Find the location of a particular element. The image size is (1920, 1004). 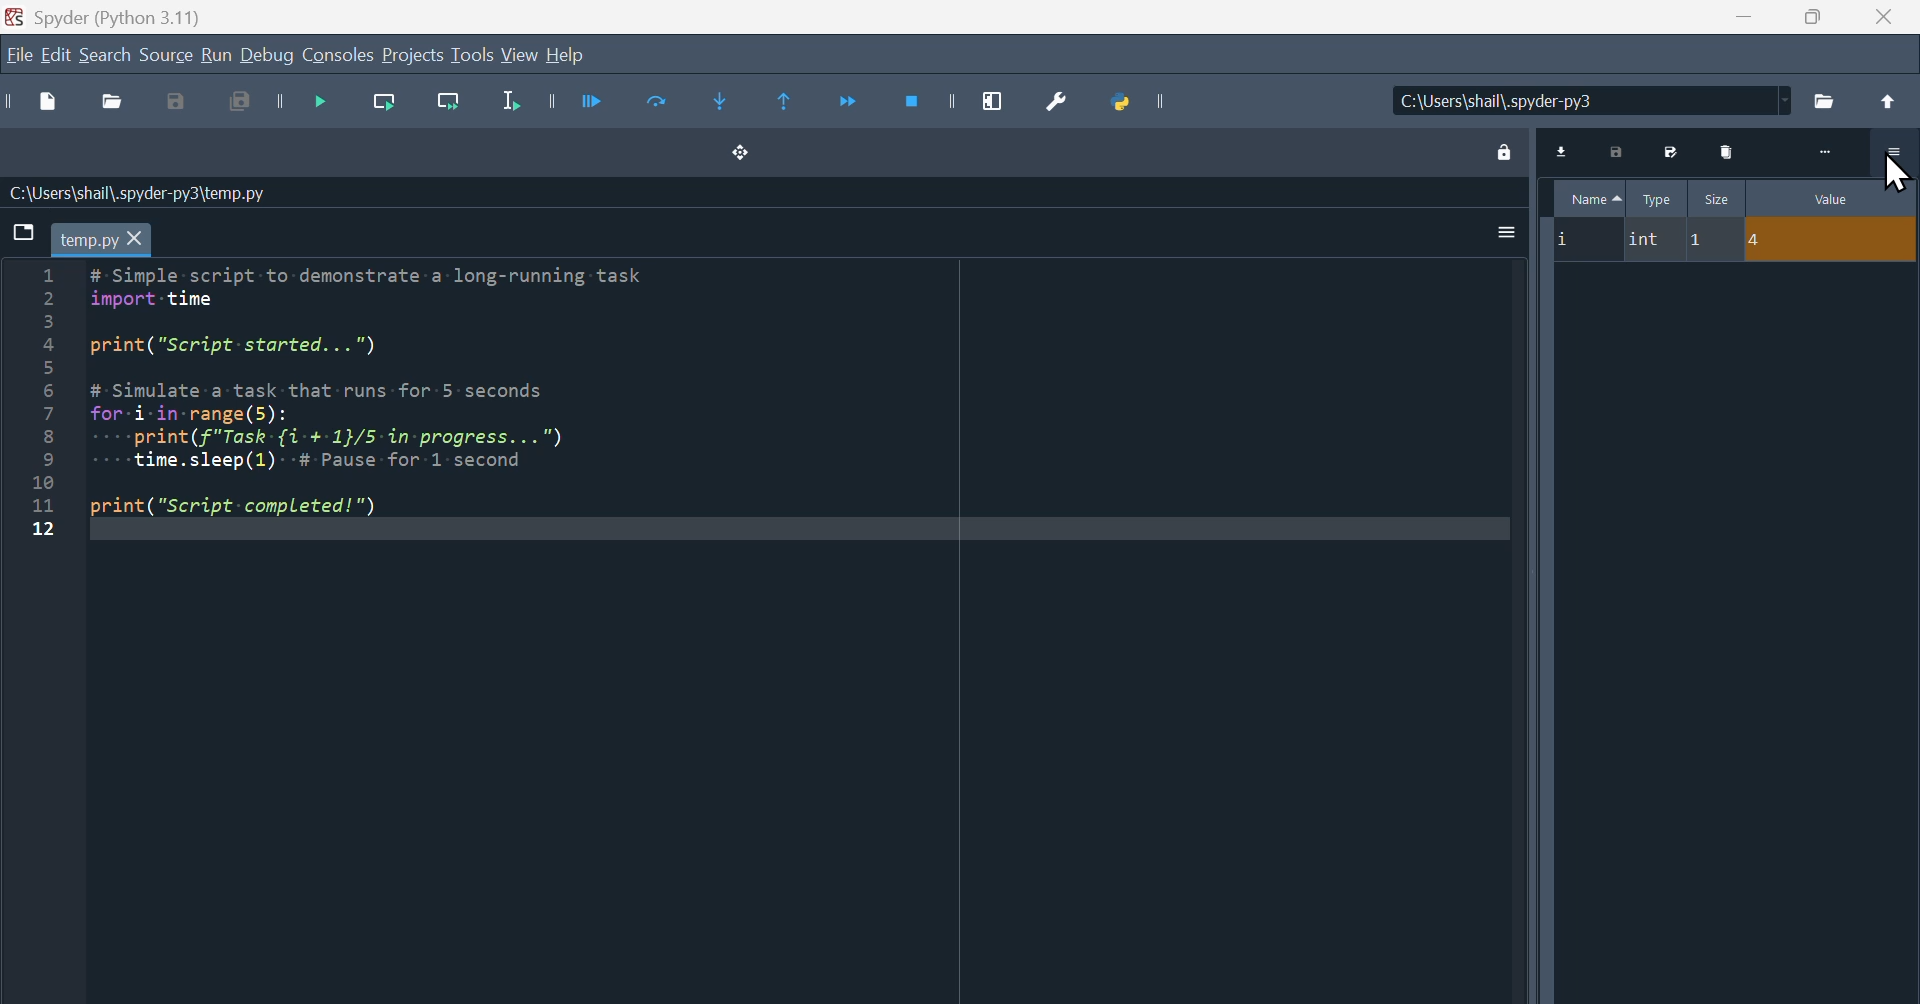

Maximize is located at coordinates (1815, 19).